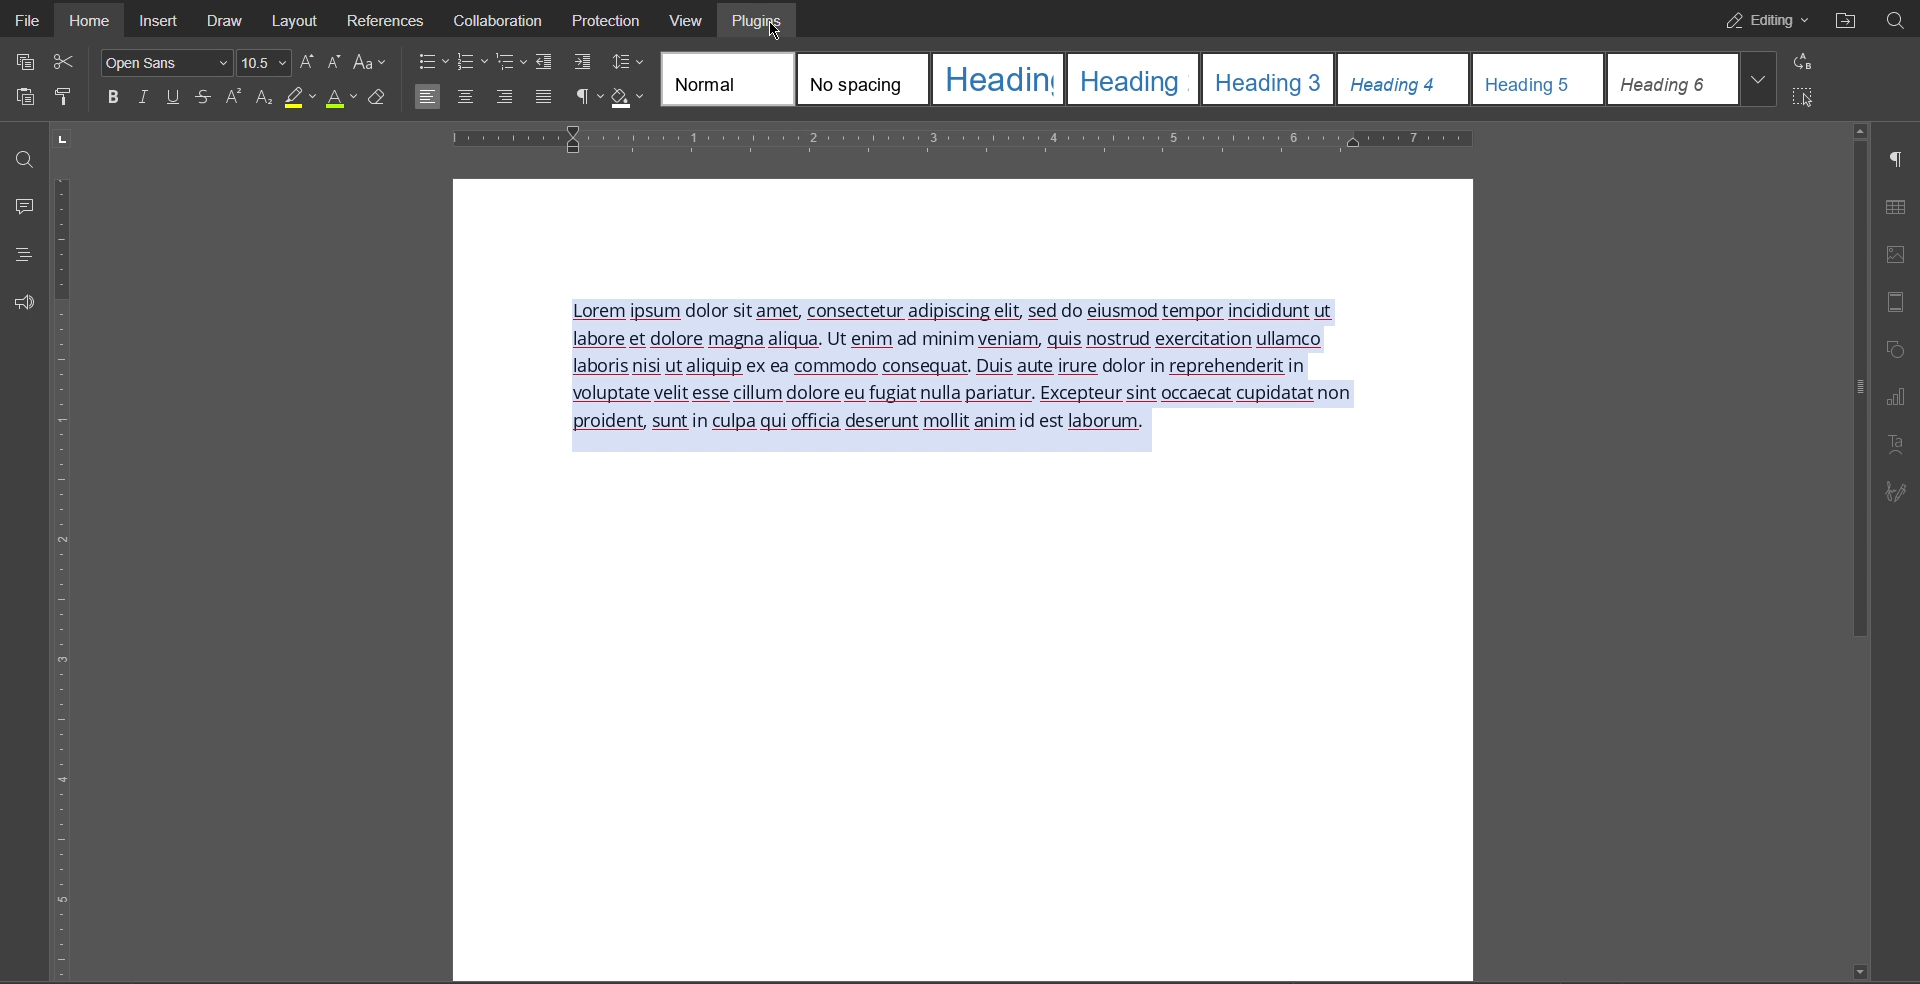 The image size is (1920, 984). Describe the element at coordinates (1897, 304) in the screenshot. I see `Header Footer` at that location.